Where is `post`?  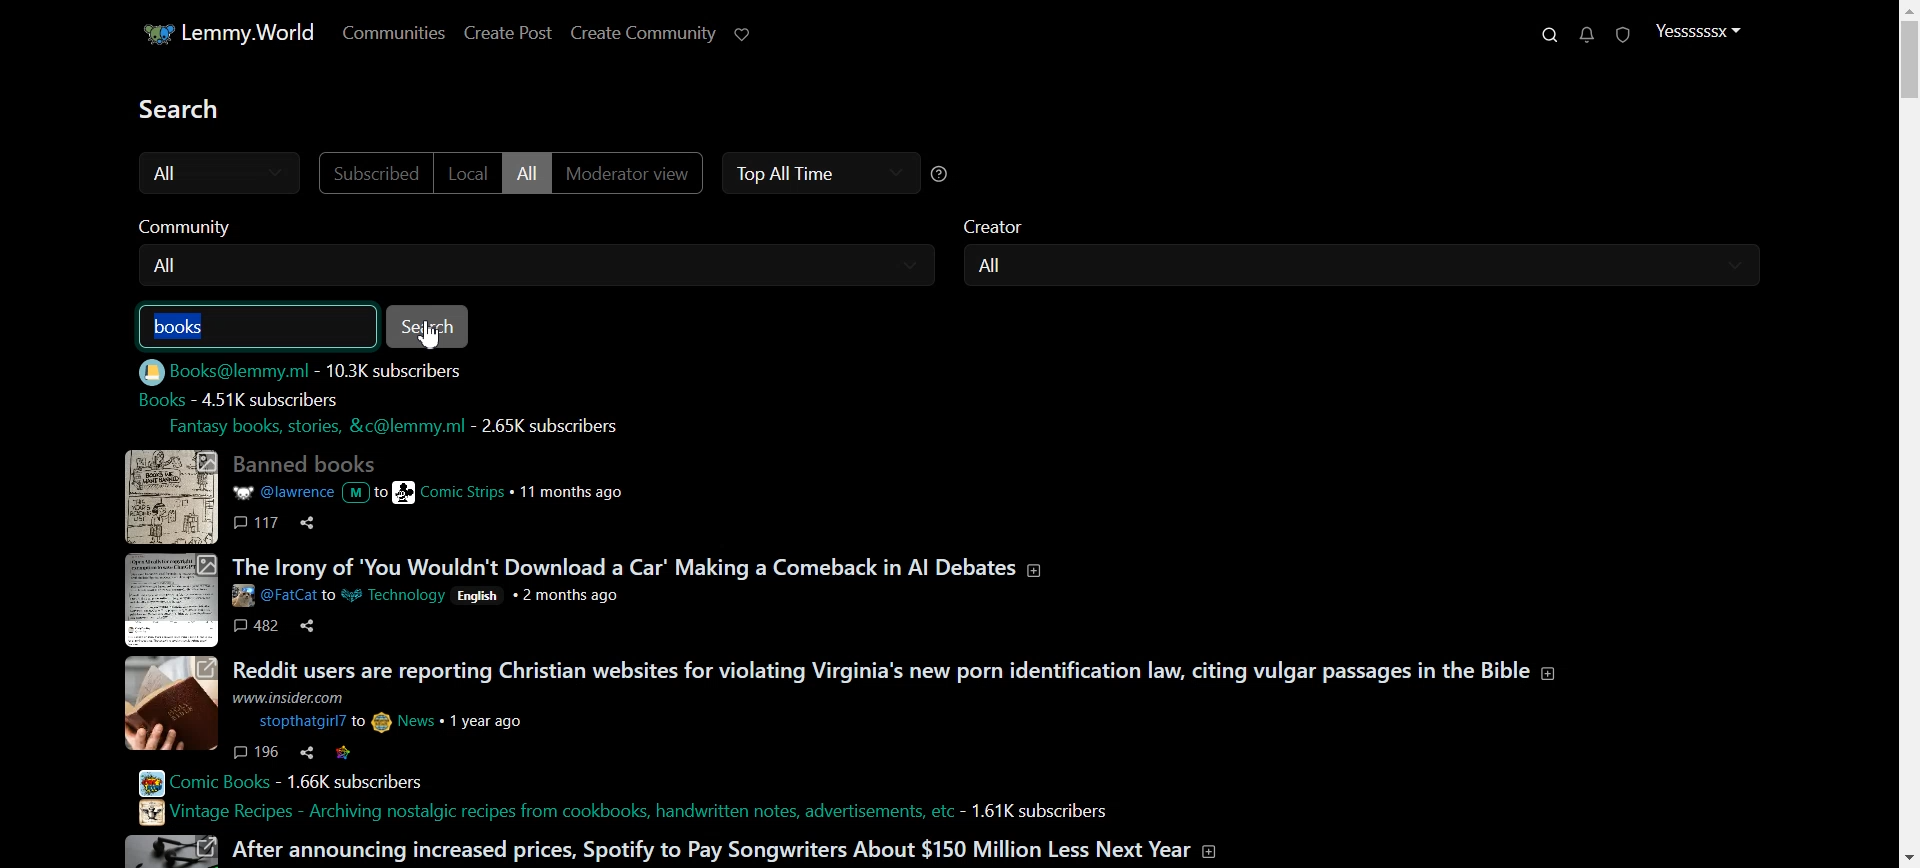 post is located at coordinates (642, 566).